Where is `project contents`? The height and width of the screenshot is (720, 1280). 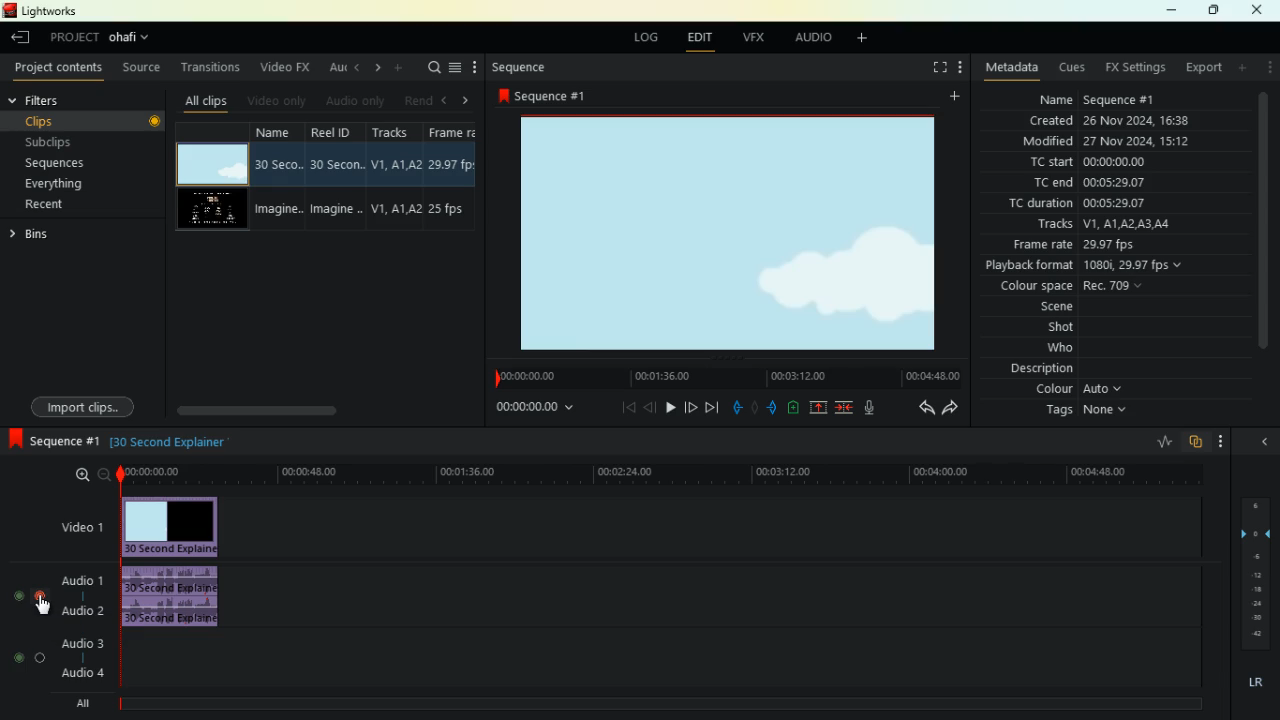 project contents is located at coordinates (59, 67).